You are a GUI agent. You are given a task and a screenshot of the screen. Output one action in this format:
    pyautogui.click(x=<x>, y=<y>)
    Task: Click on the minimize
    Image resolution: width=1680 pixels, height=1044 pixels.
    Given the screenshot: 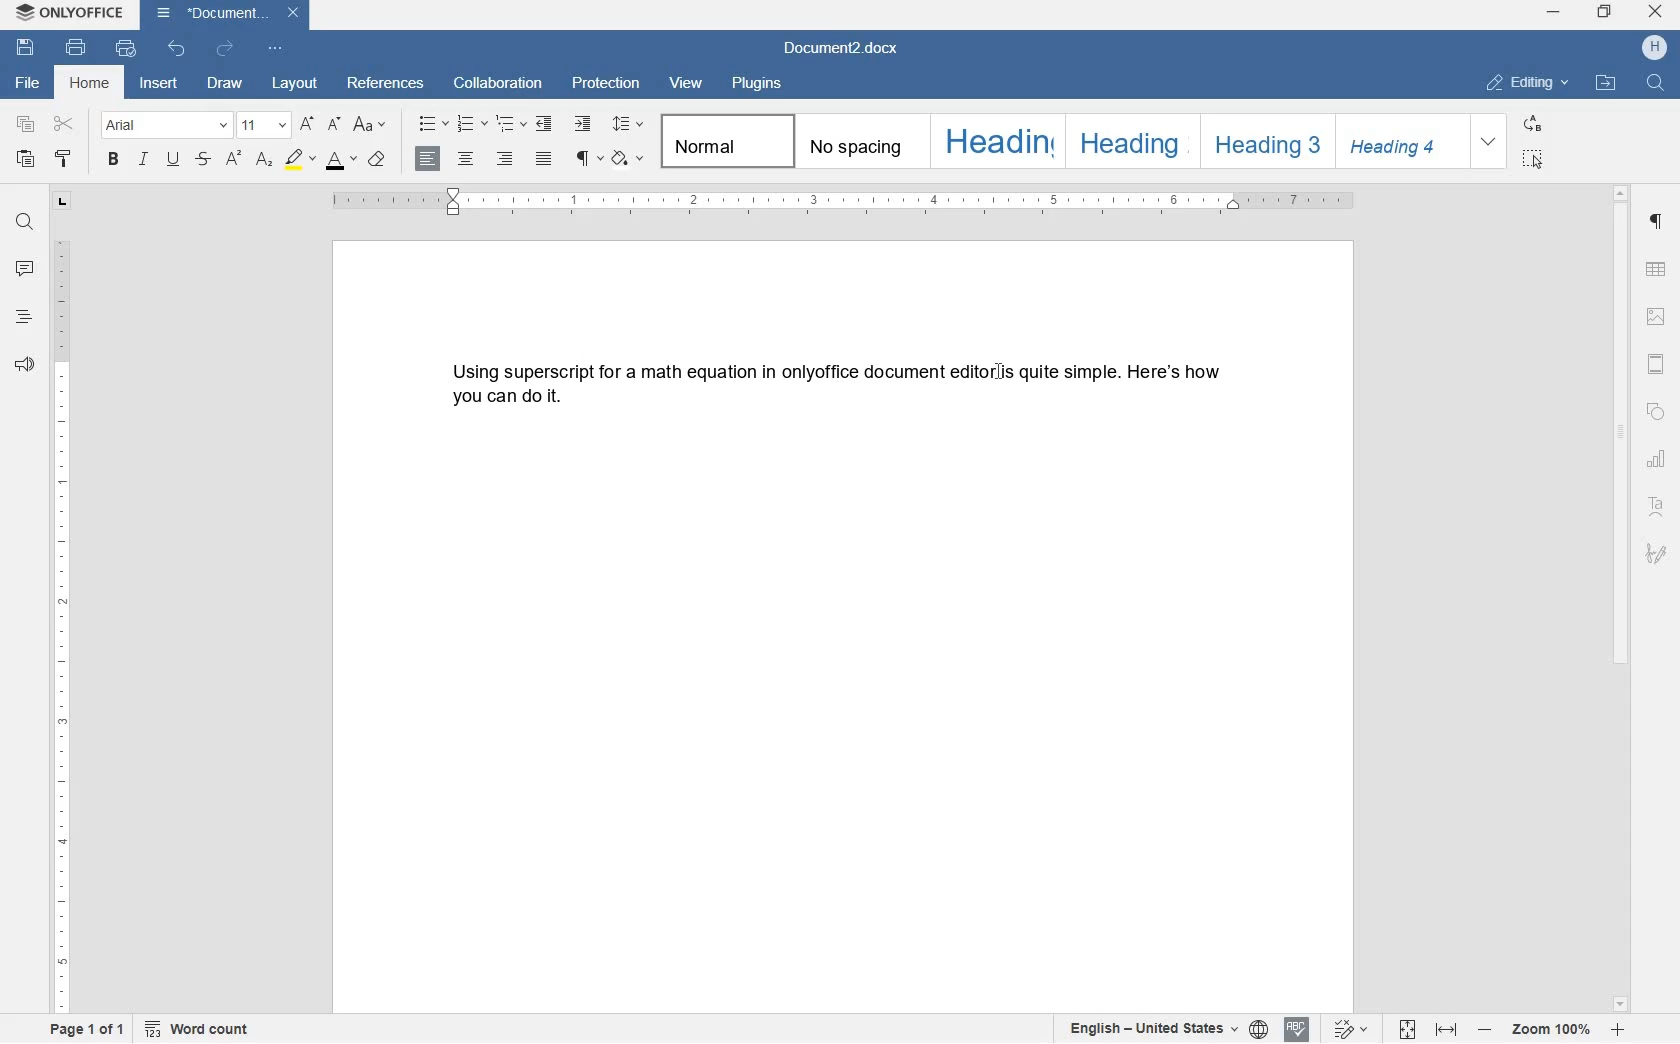 What is the action you would take?
    pyautogui.click(x=1553, y=12)
    